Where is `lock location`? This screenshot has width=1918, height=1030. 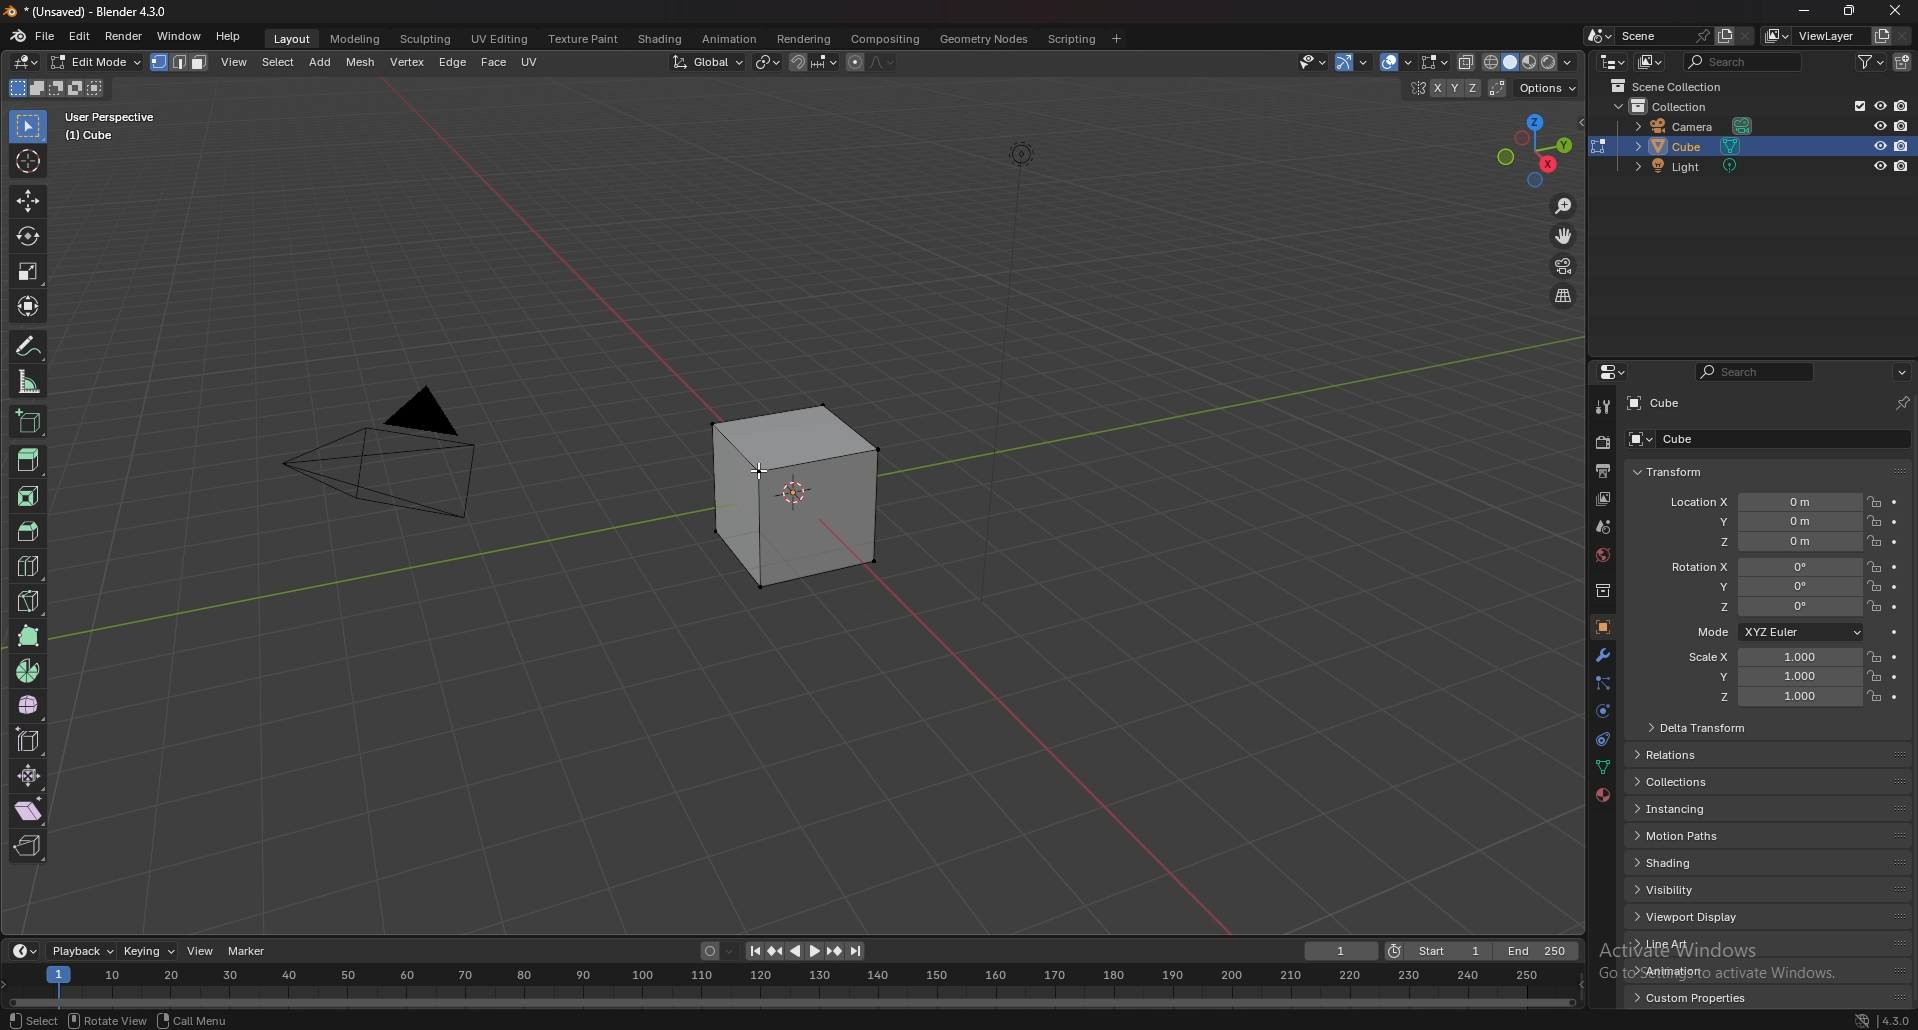 lock location is located at coordinates (1874, 697).